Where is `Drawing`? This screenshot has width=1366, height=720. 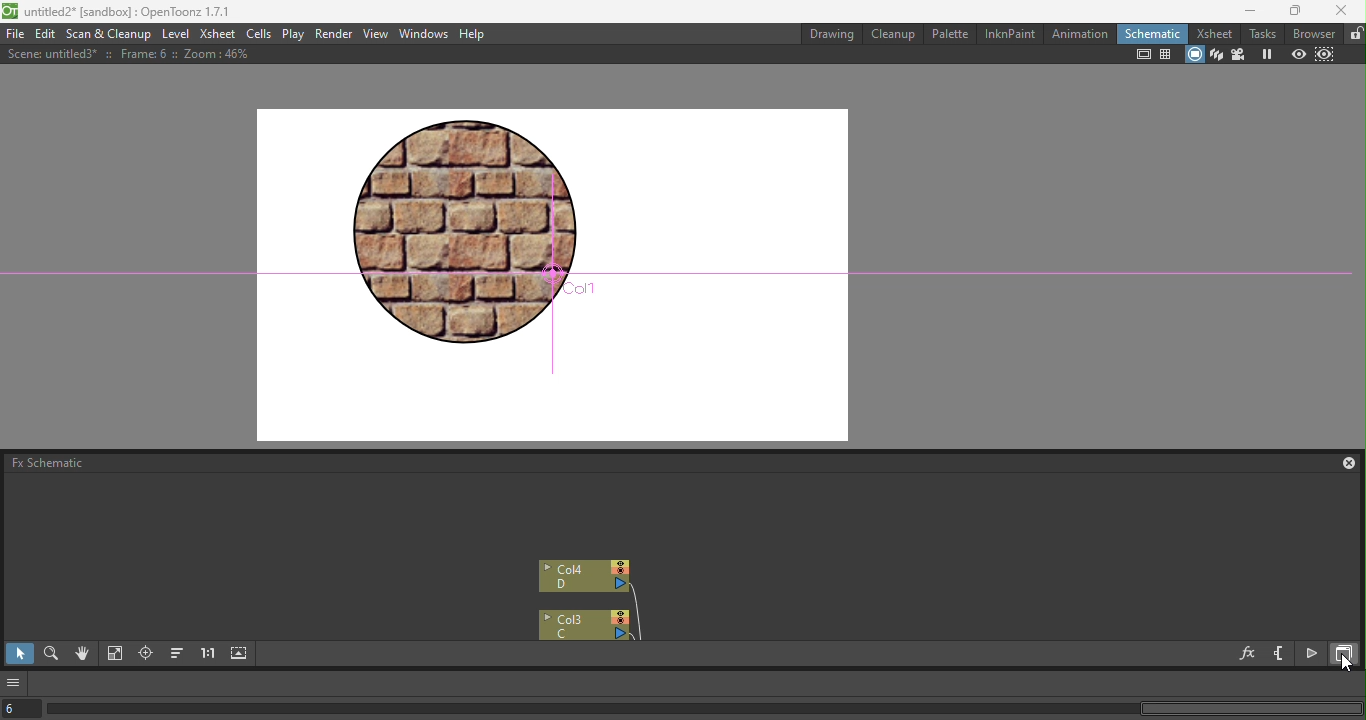 Drawing is located at coordinates (833, 34).